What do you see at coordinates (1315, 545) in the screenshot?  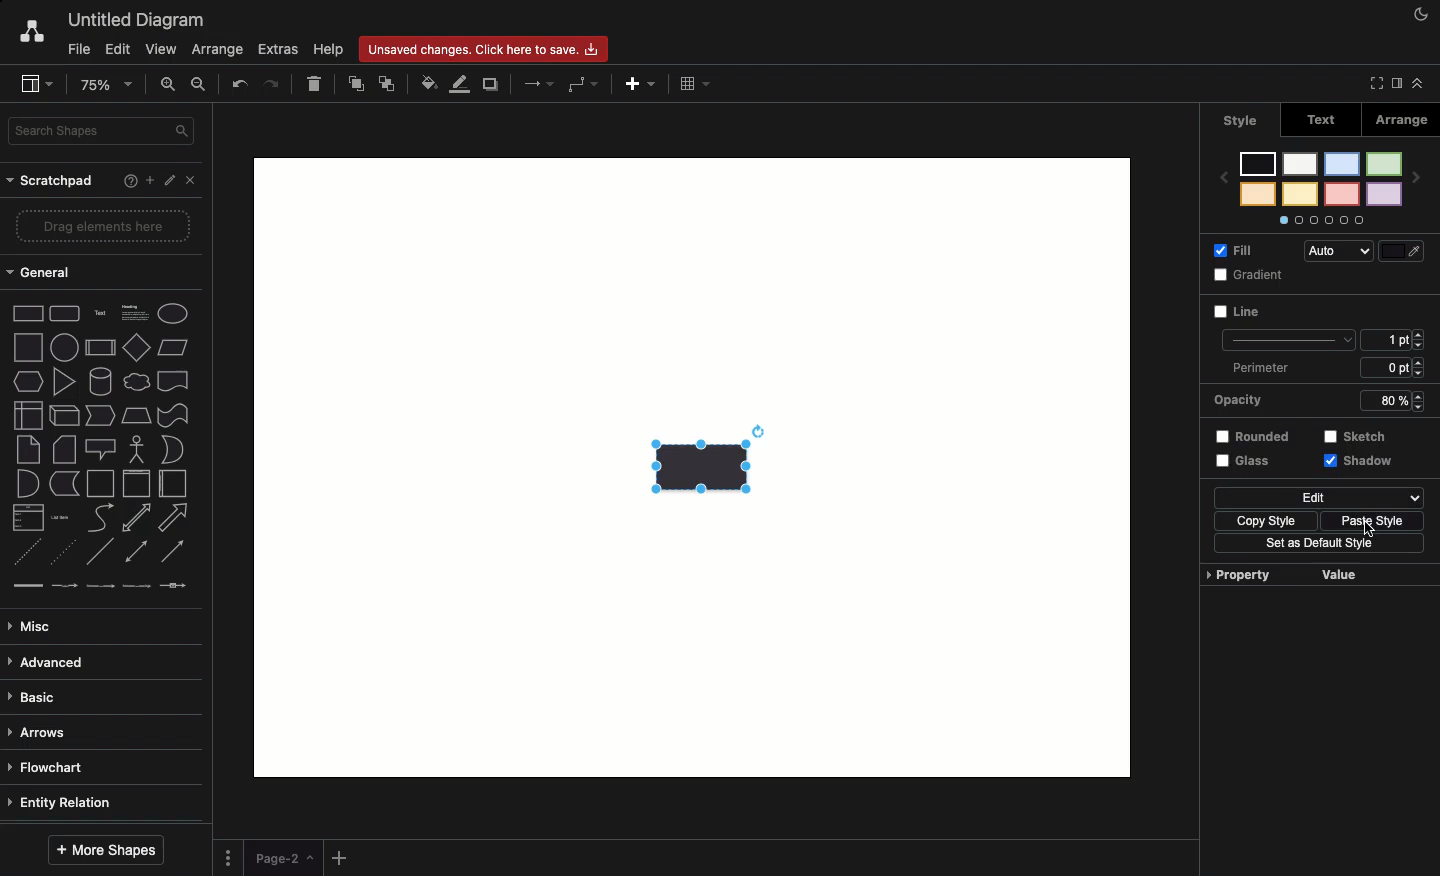 I see `Set as default style` at bounding box center [1315, 545].